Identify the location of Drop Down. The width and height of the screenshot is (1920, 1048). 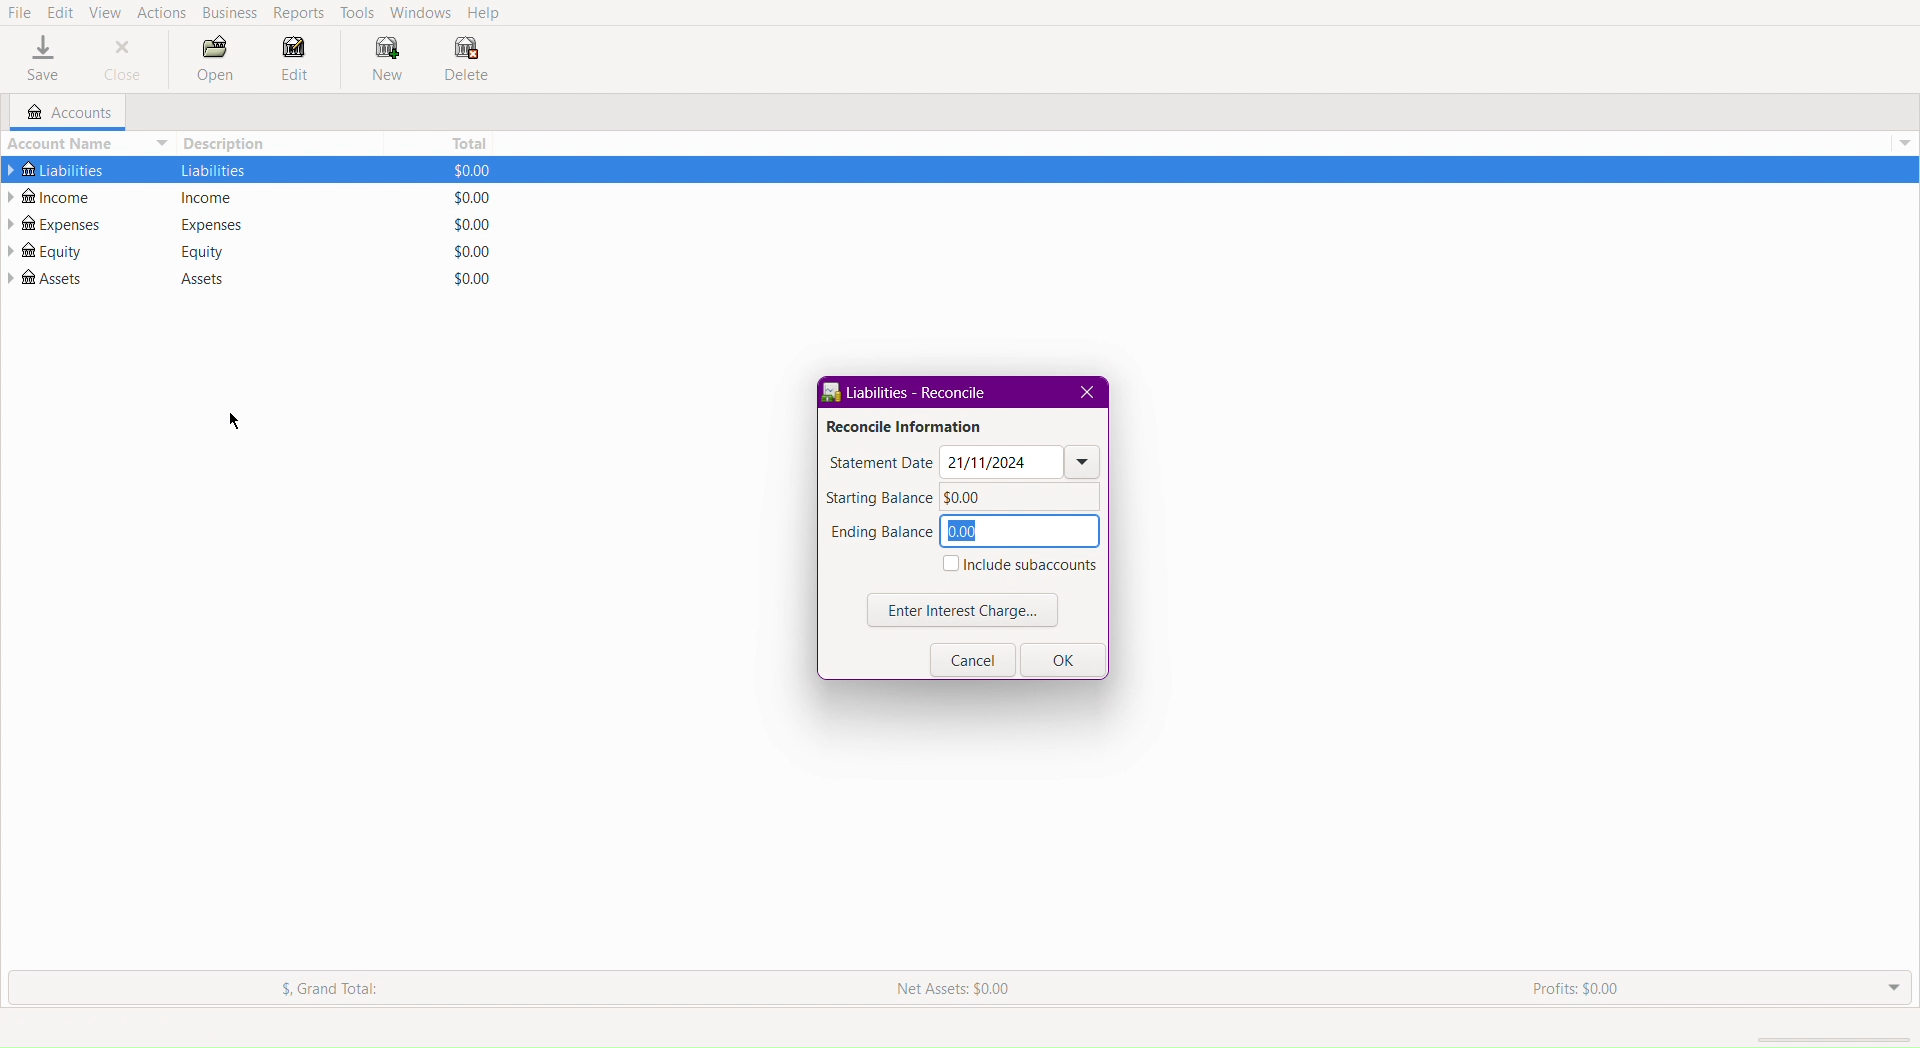
(1901, 144).